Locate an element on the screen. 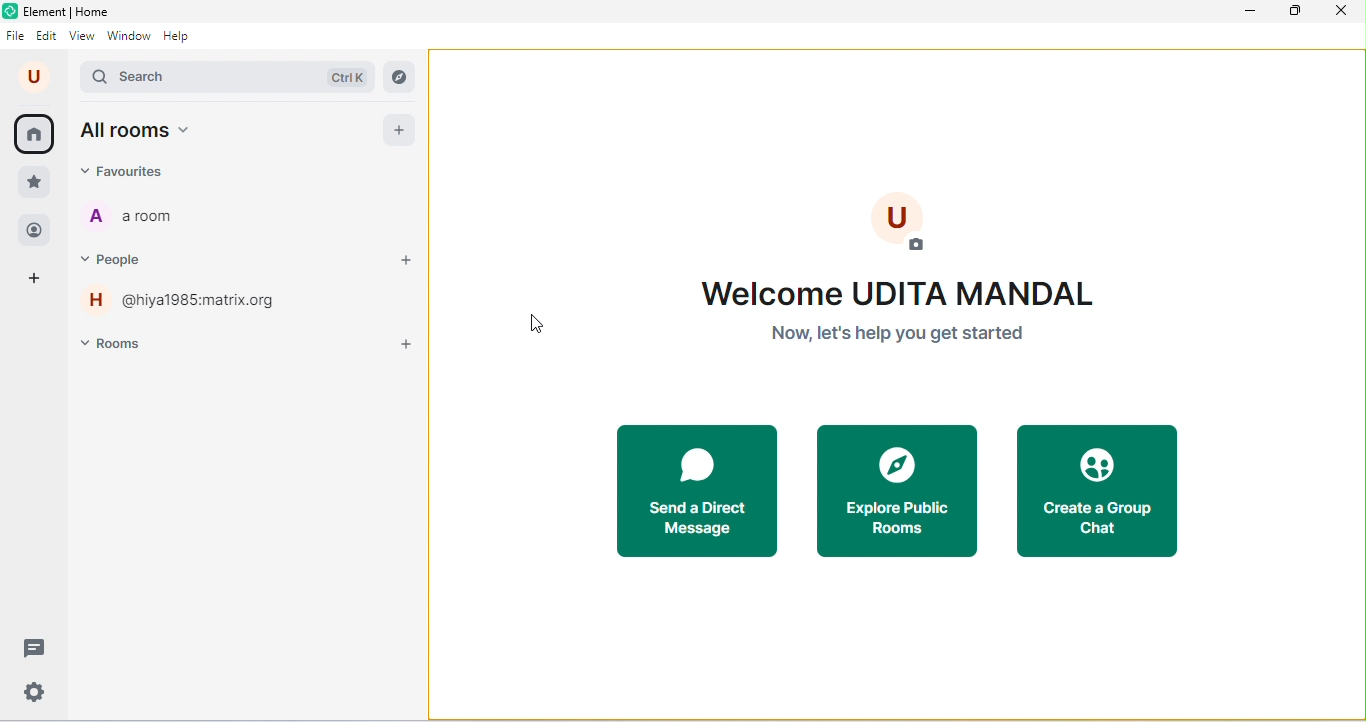 This screenshot has height=722, width=1366. create a group chat is located at coordinates (1095, 492).